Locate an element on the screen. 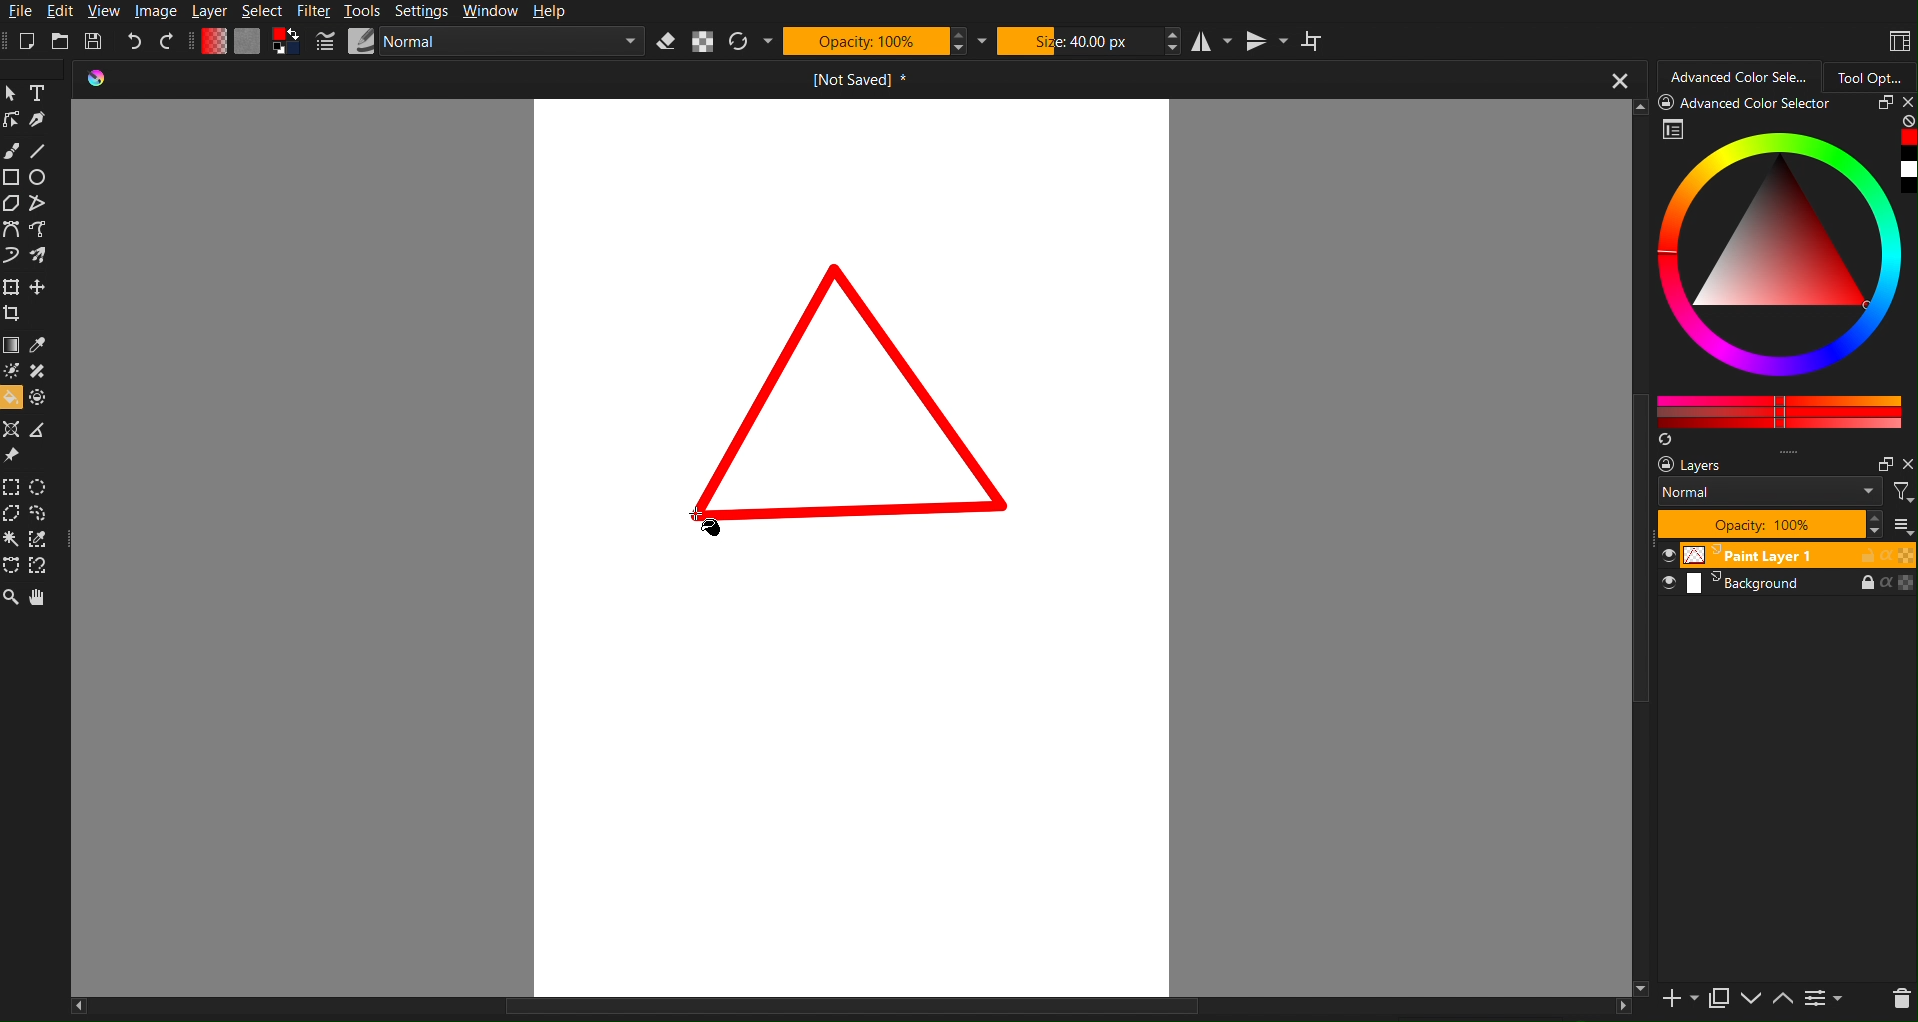  Vertical Mirror is located at coordinates (1268, 41).